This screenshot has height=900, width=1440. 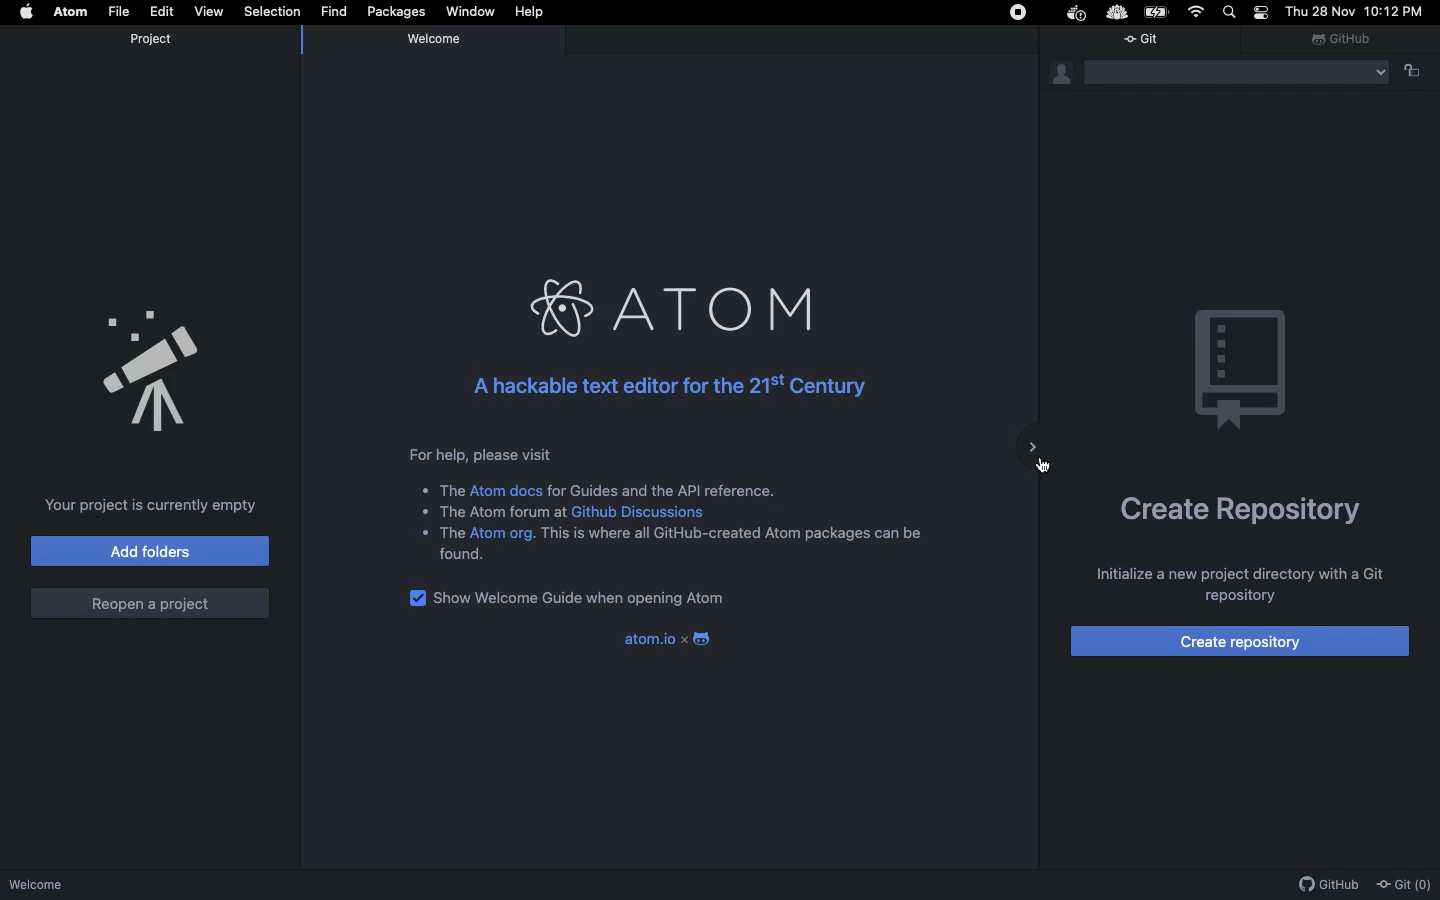 What do you see at coordinates (19, 12) in the screenshot?
I see `Apple logo` at bounding box center [19, 12].